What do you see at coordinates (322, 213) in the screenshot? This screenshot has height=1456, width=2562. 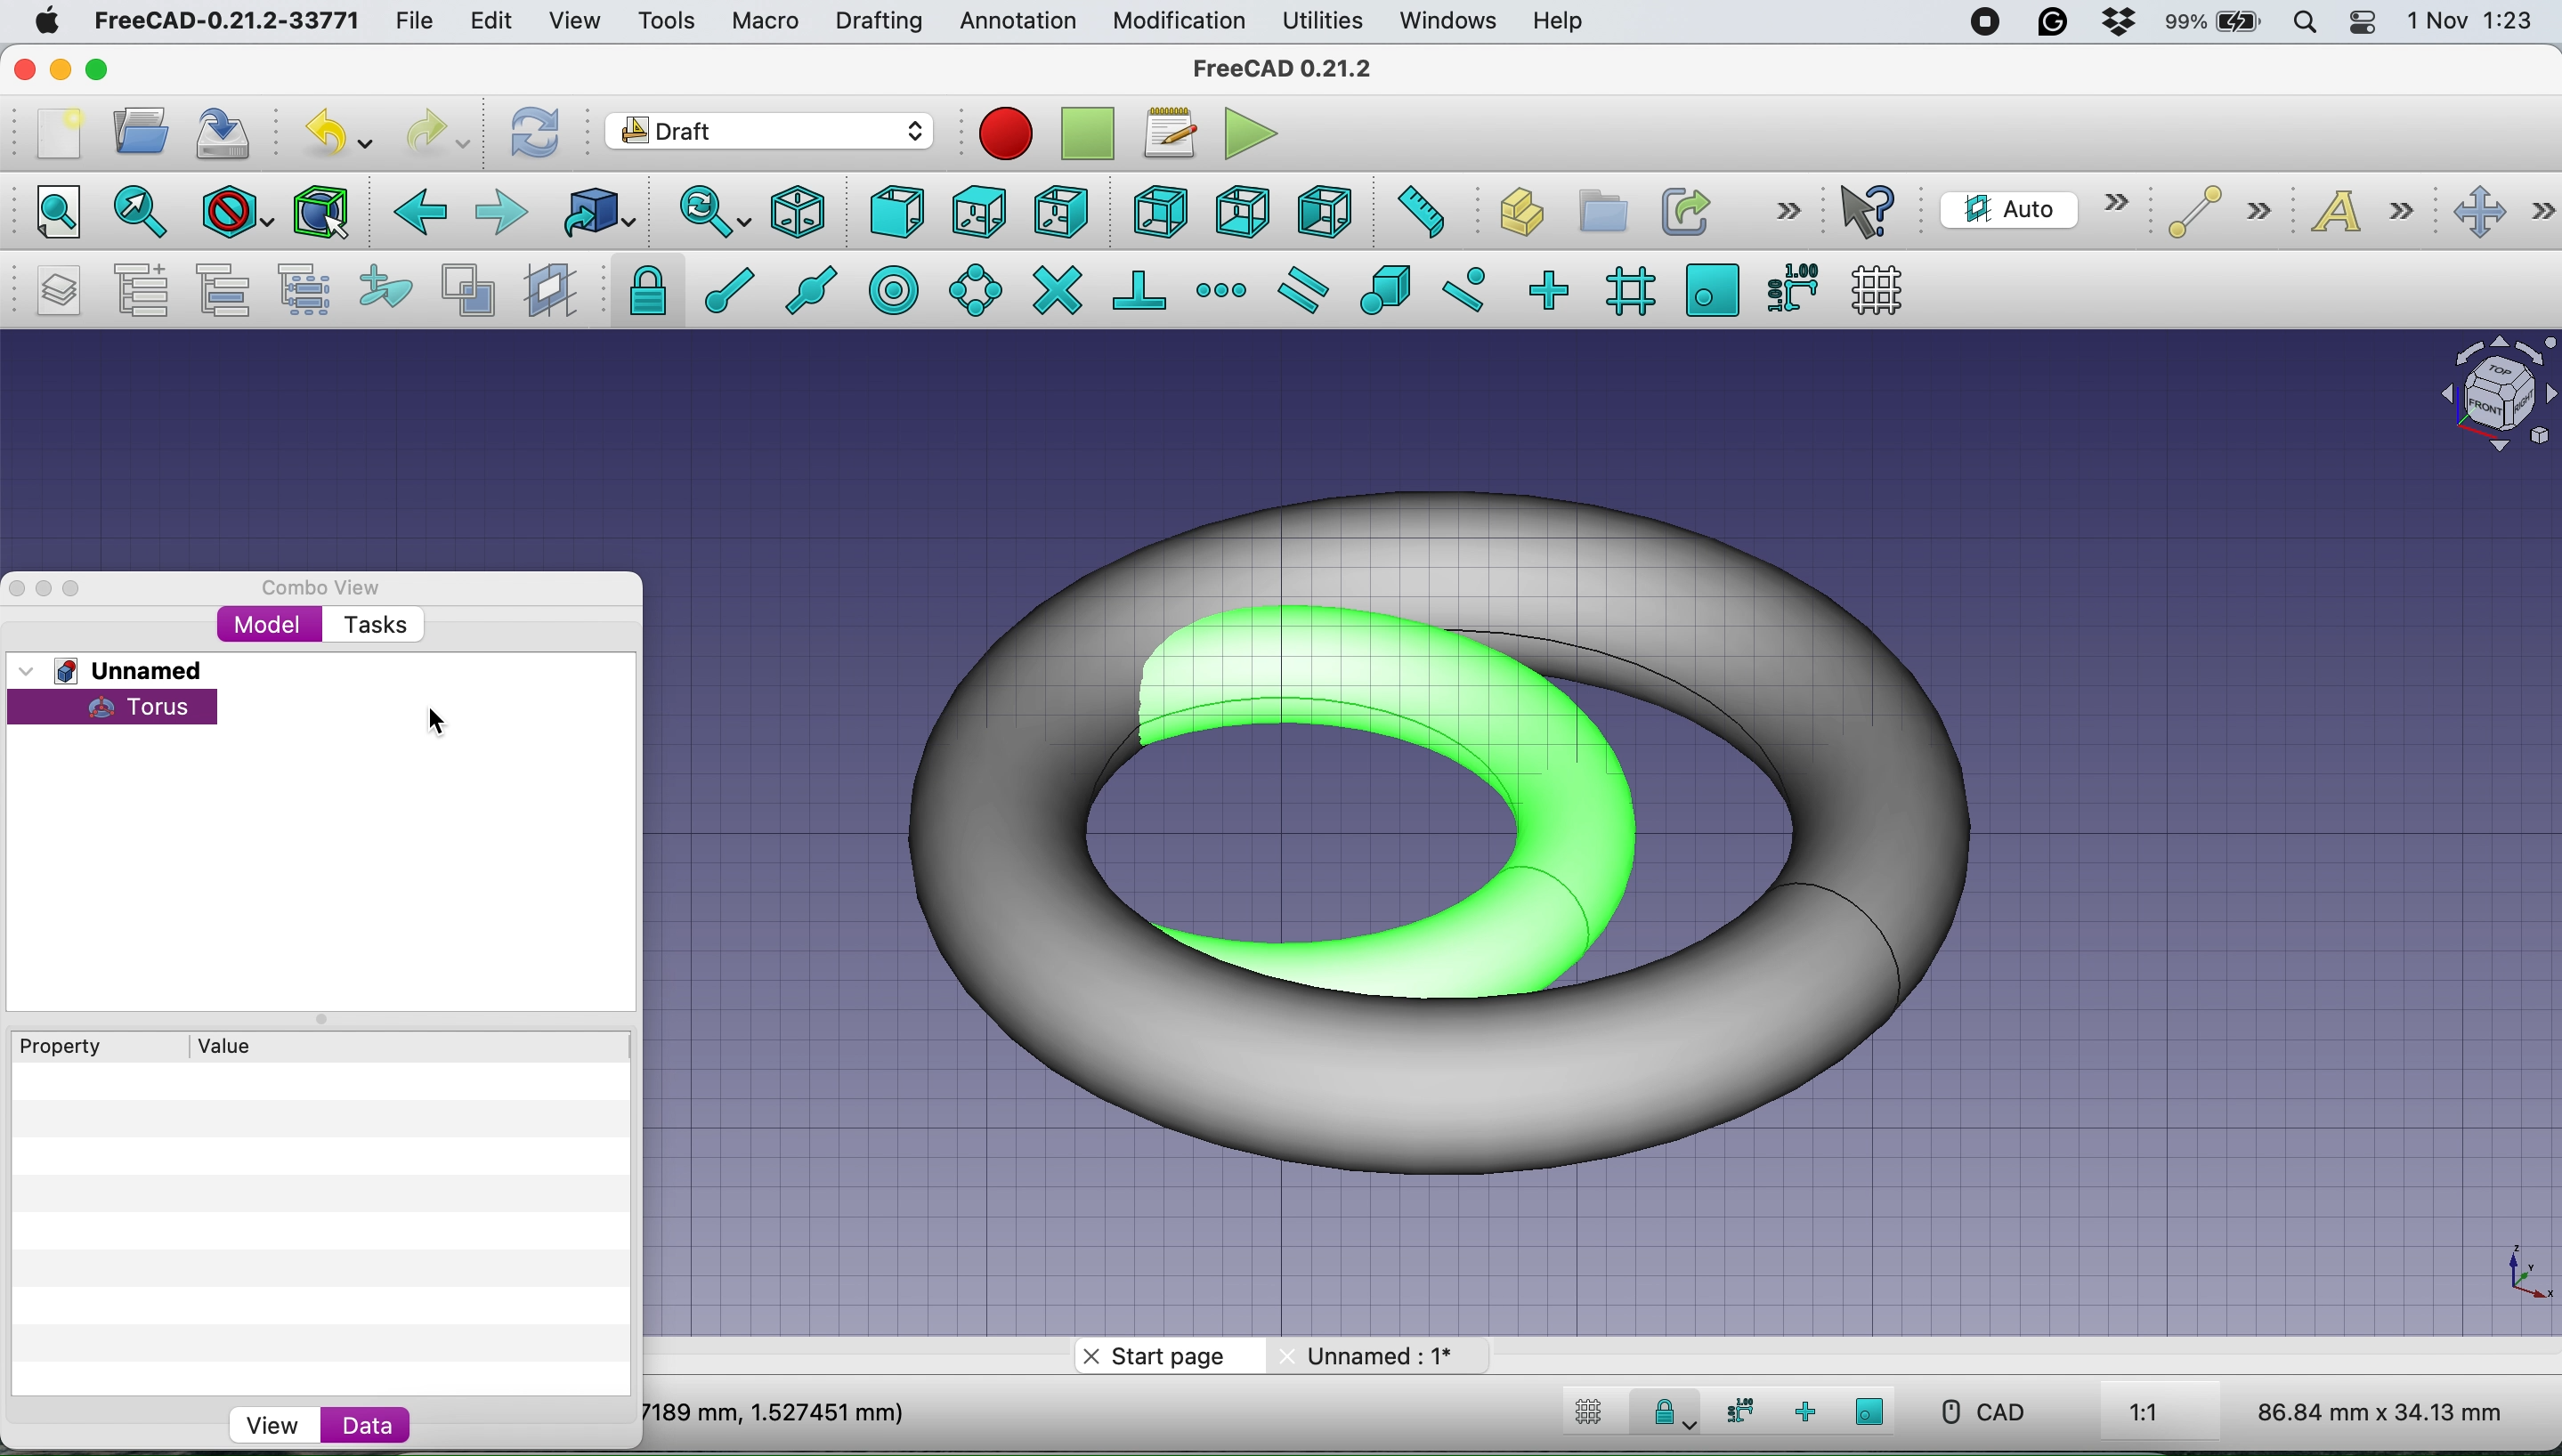 I see `bounding box` at bounding box center [322, 213].